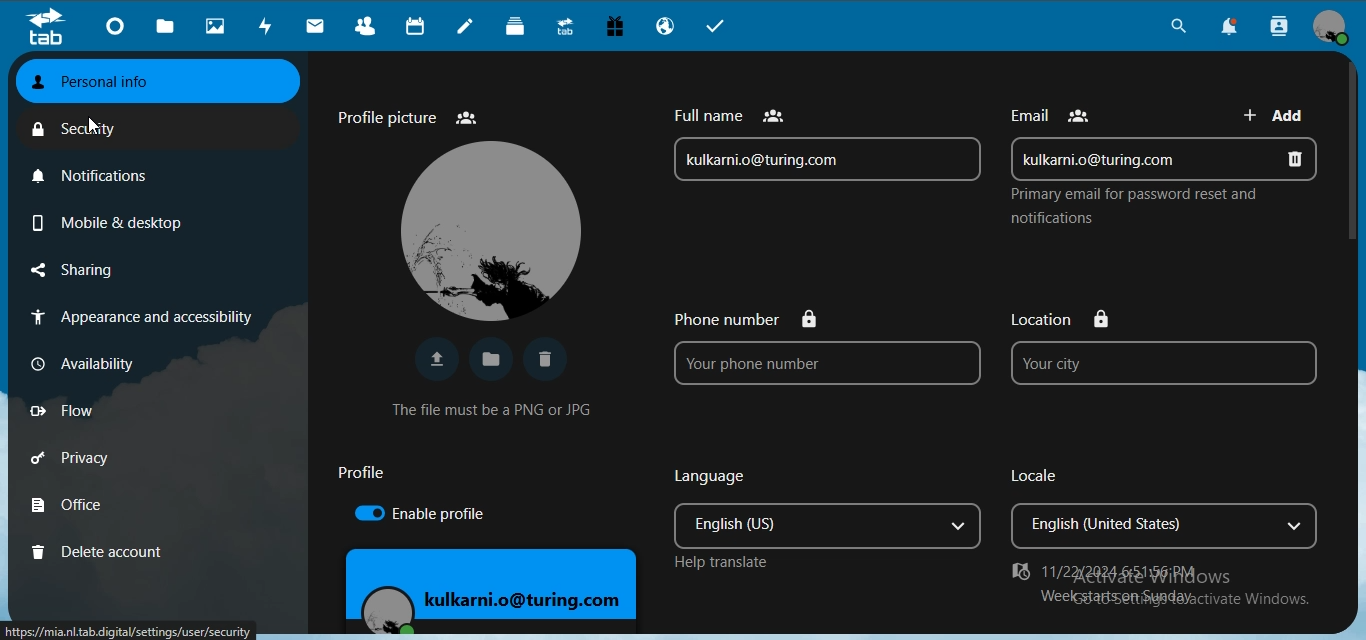  What do you see at coordinates (1141, 528) in the screenshot?
I see `English (United States)` at bounding box center [1141, 528].